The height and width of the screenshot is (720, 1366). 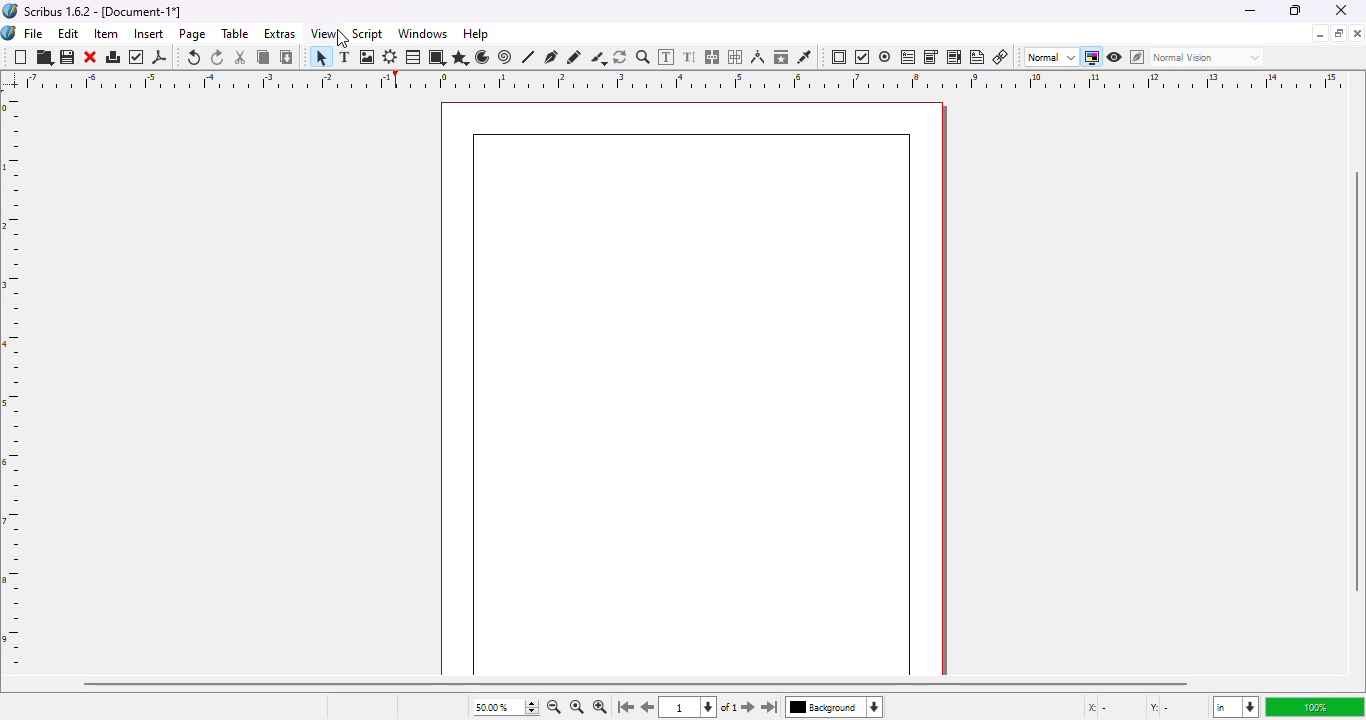 I want to click on eye dropper, so click(x=804, y=57).